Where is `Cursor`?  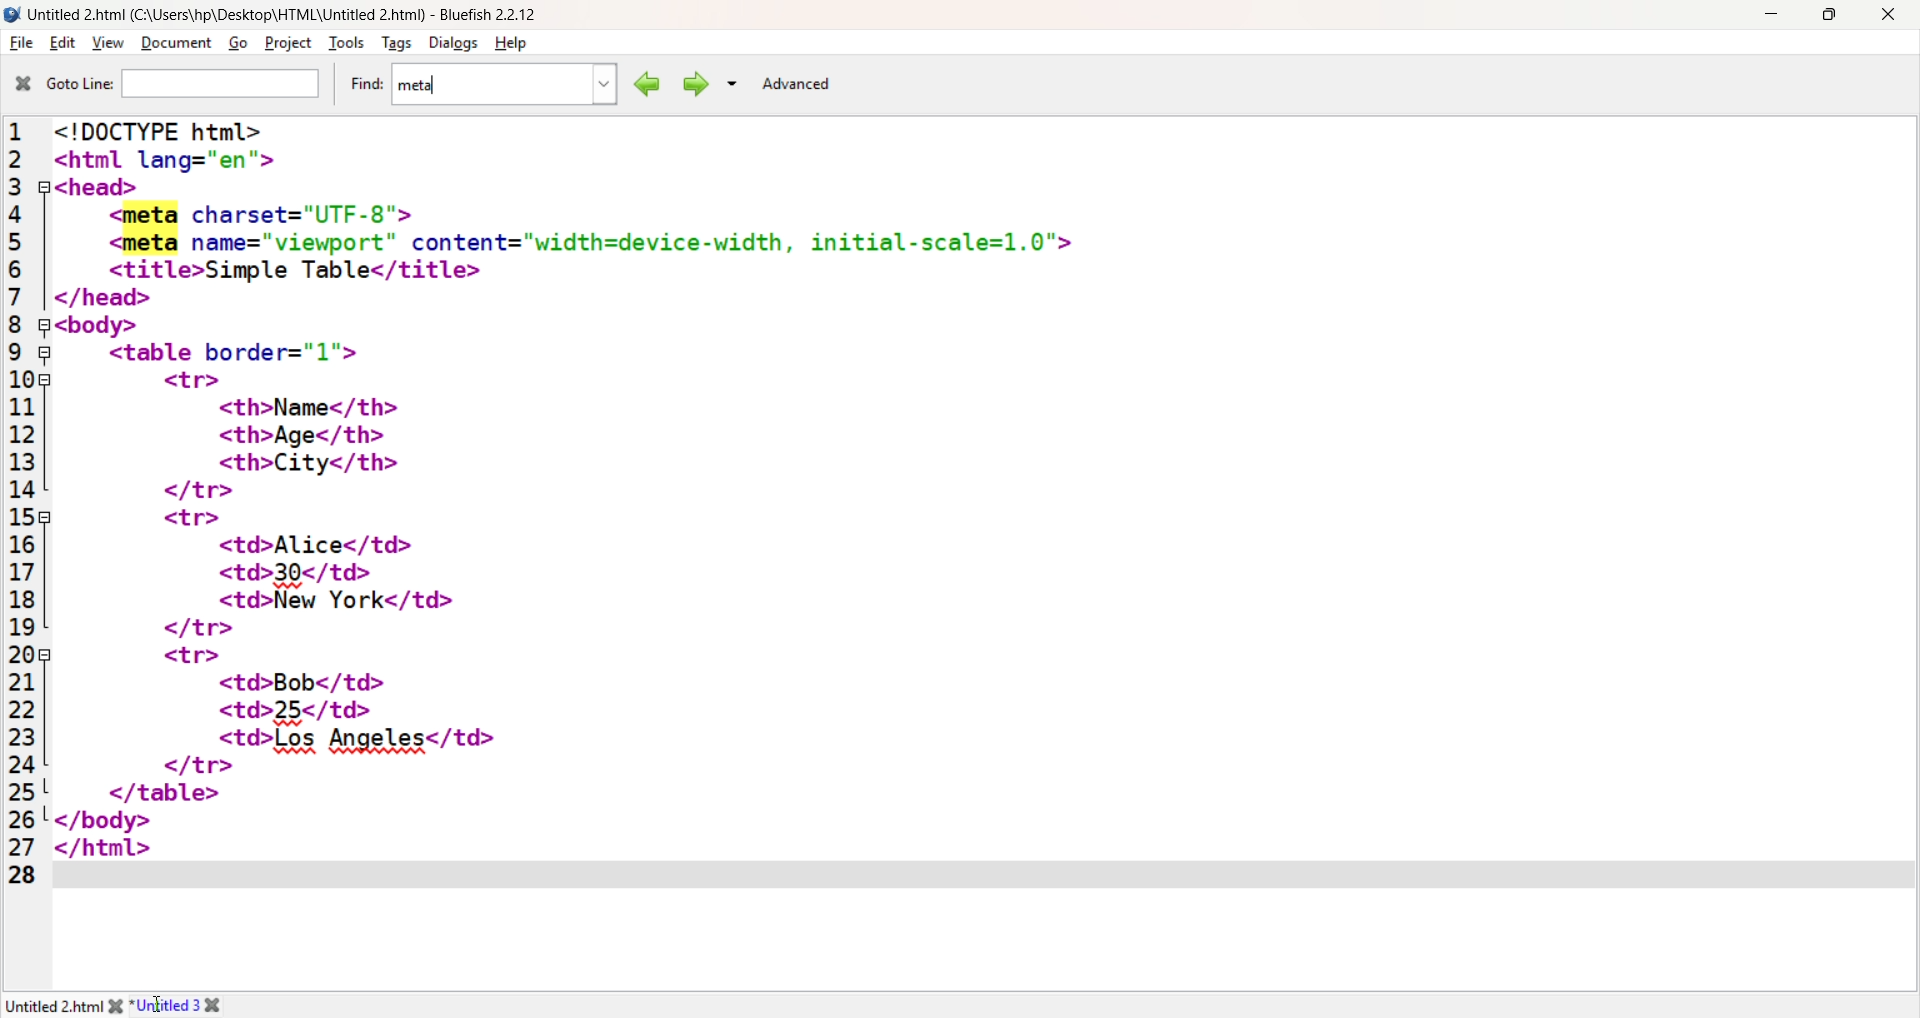
Cursor is located at coordinates (159, 1003).